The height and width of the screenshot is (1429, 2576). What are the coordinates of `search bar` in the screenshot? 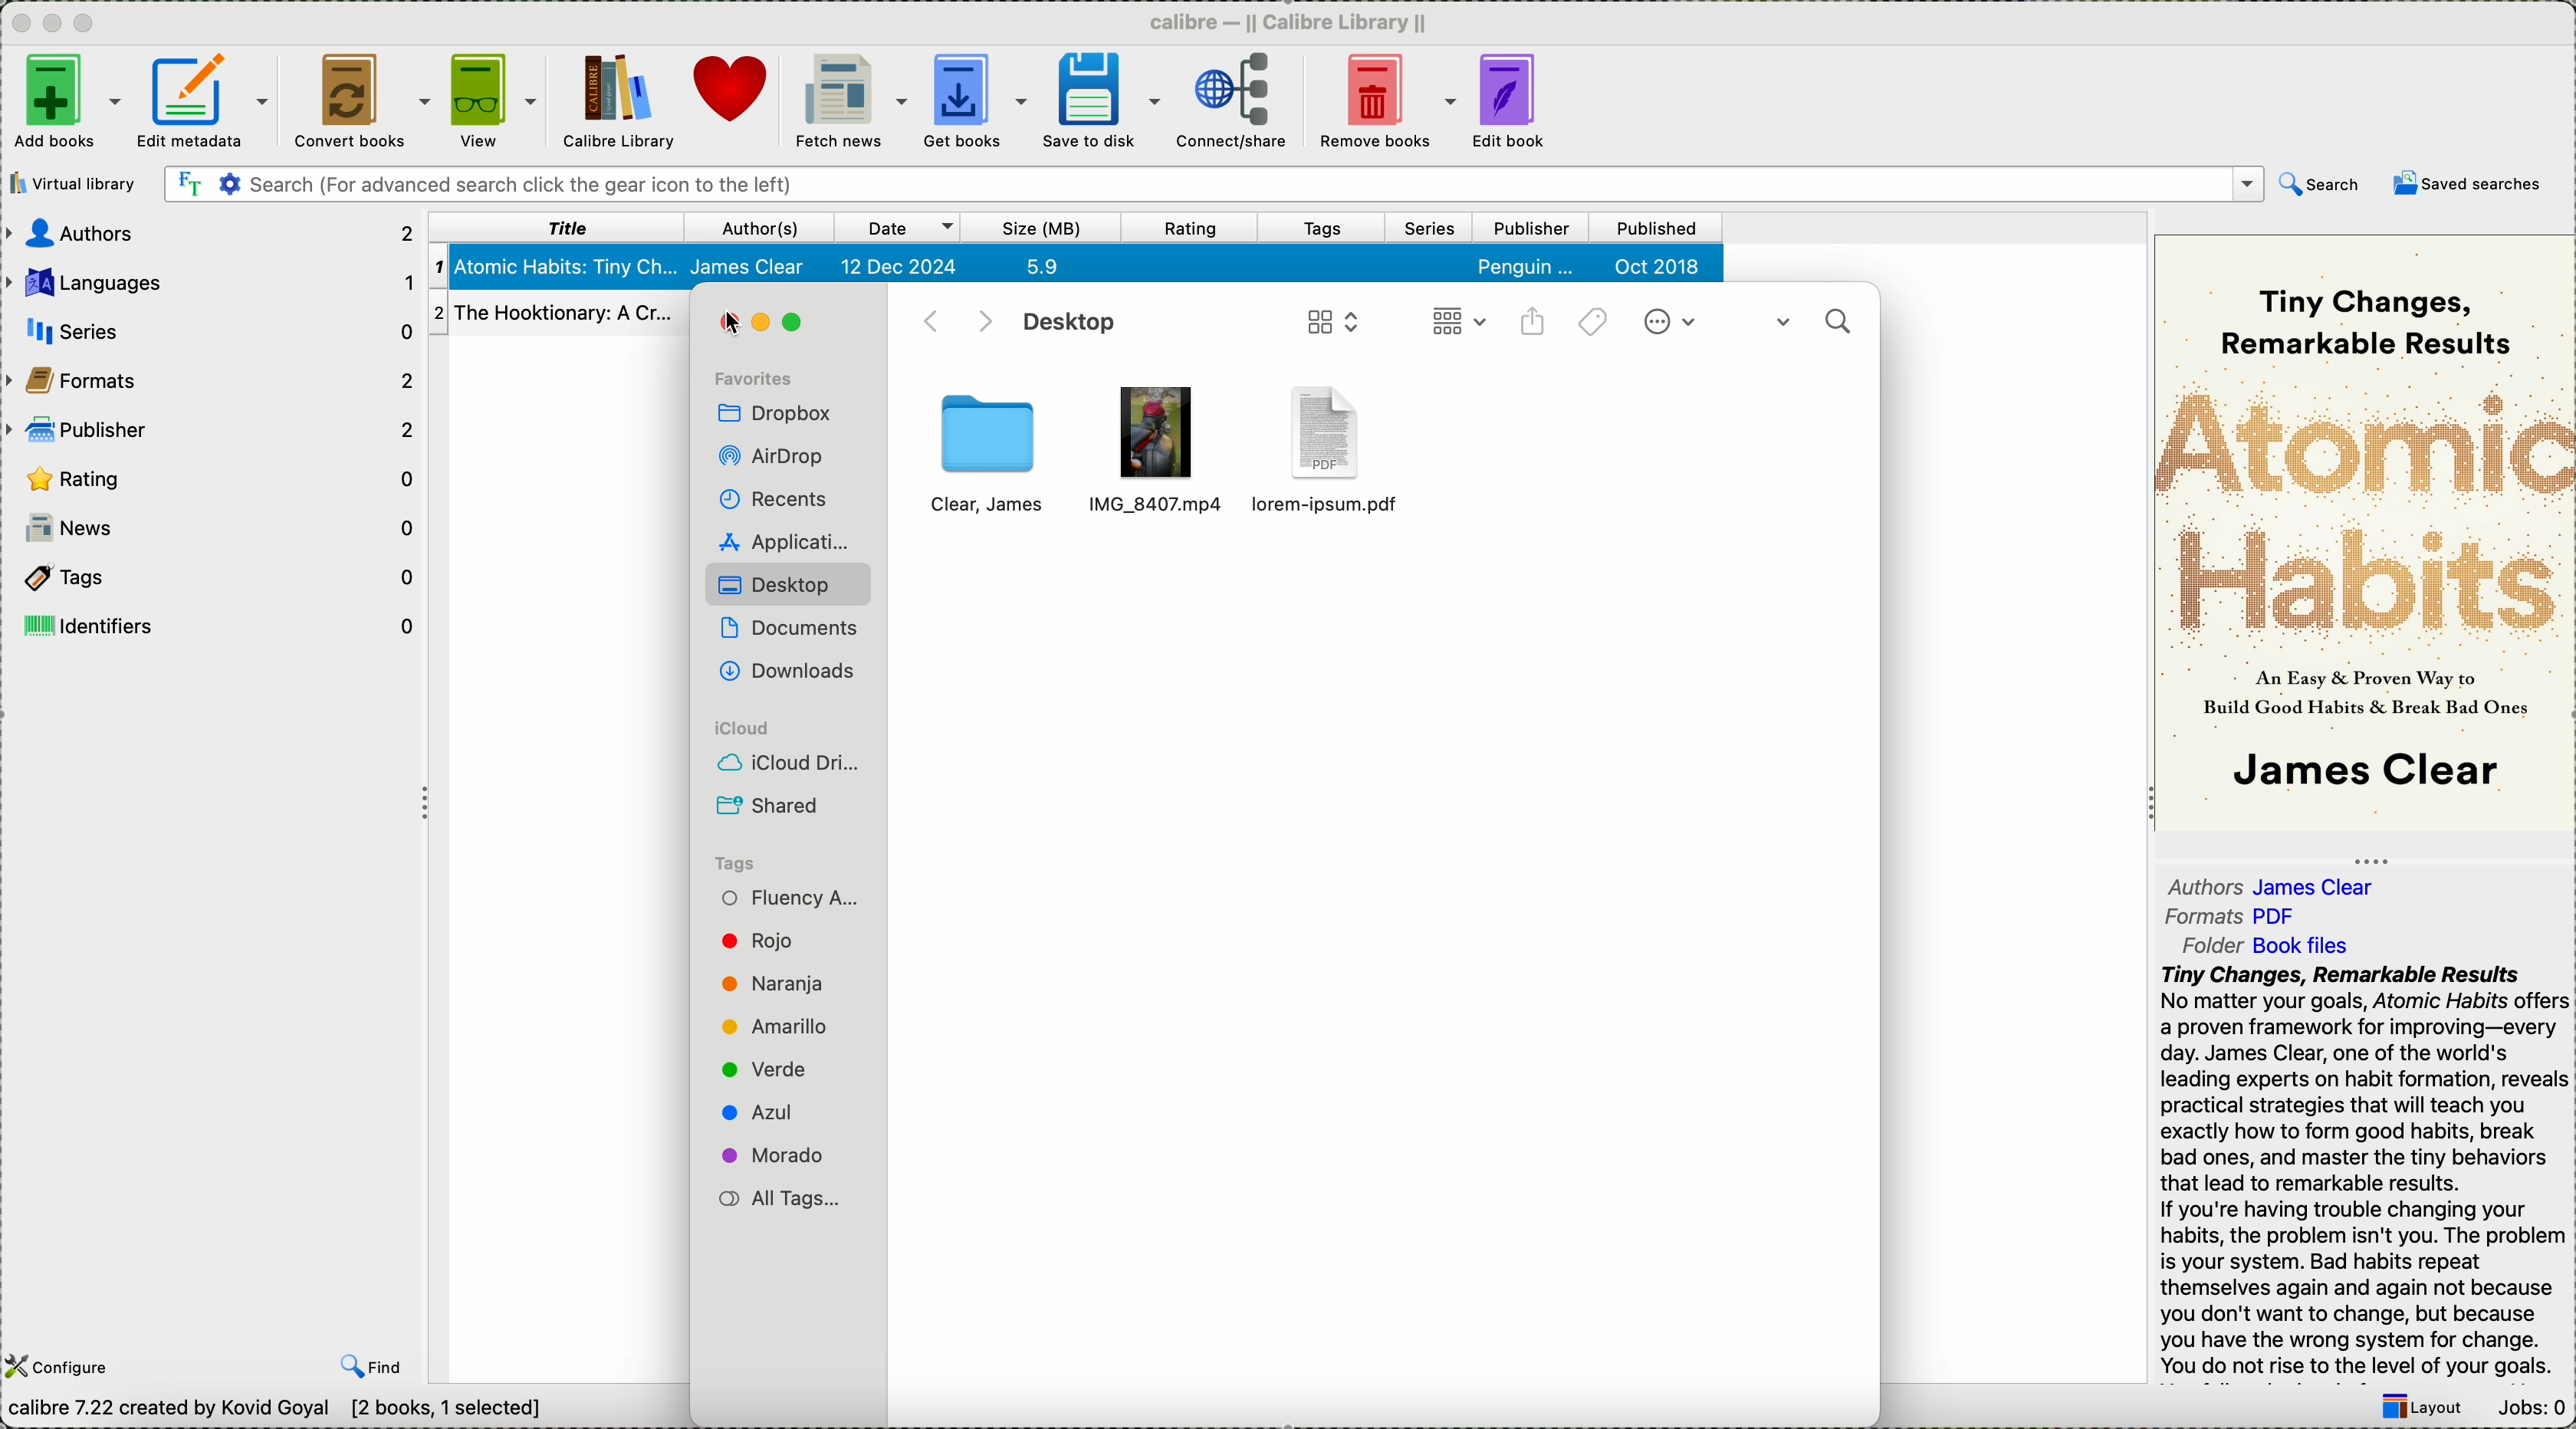 It's located at (1211, 185).